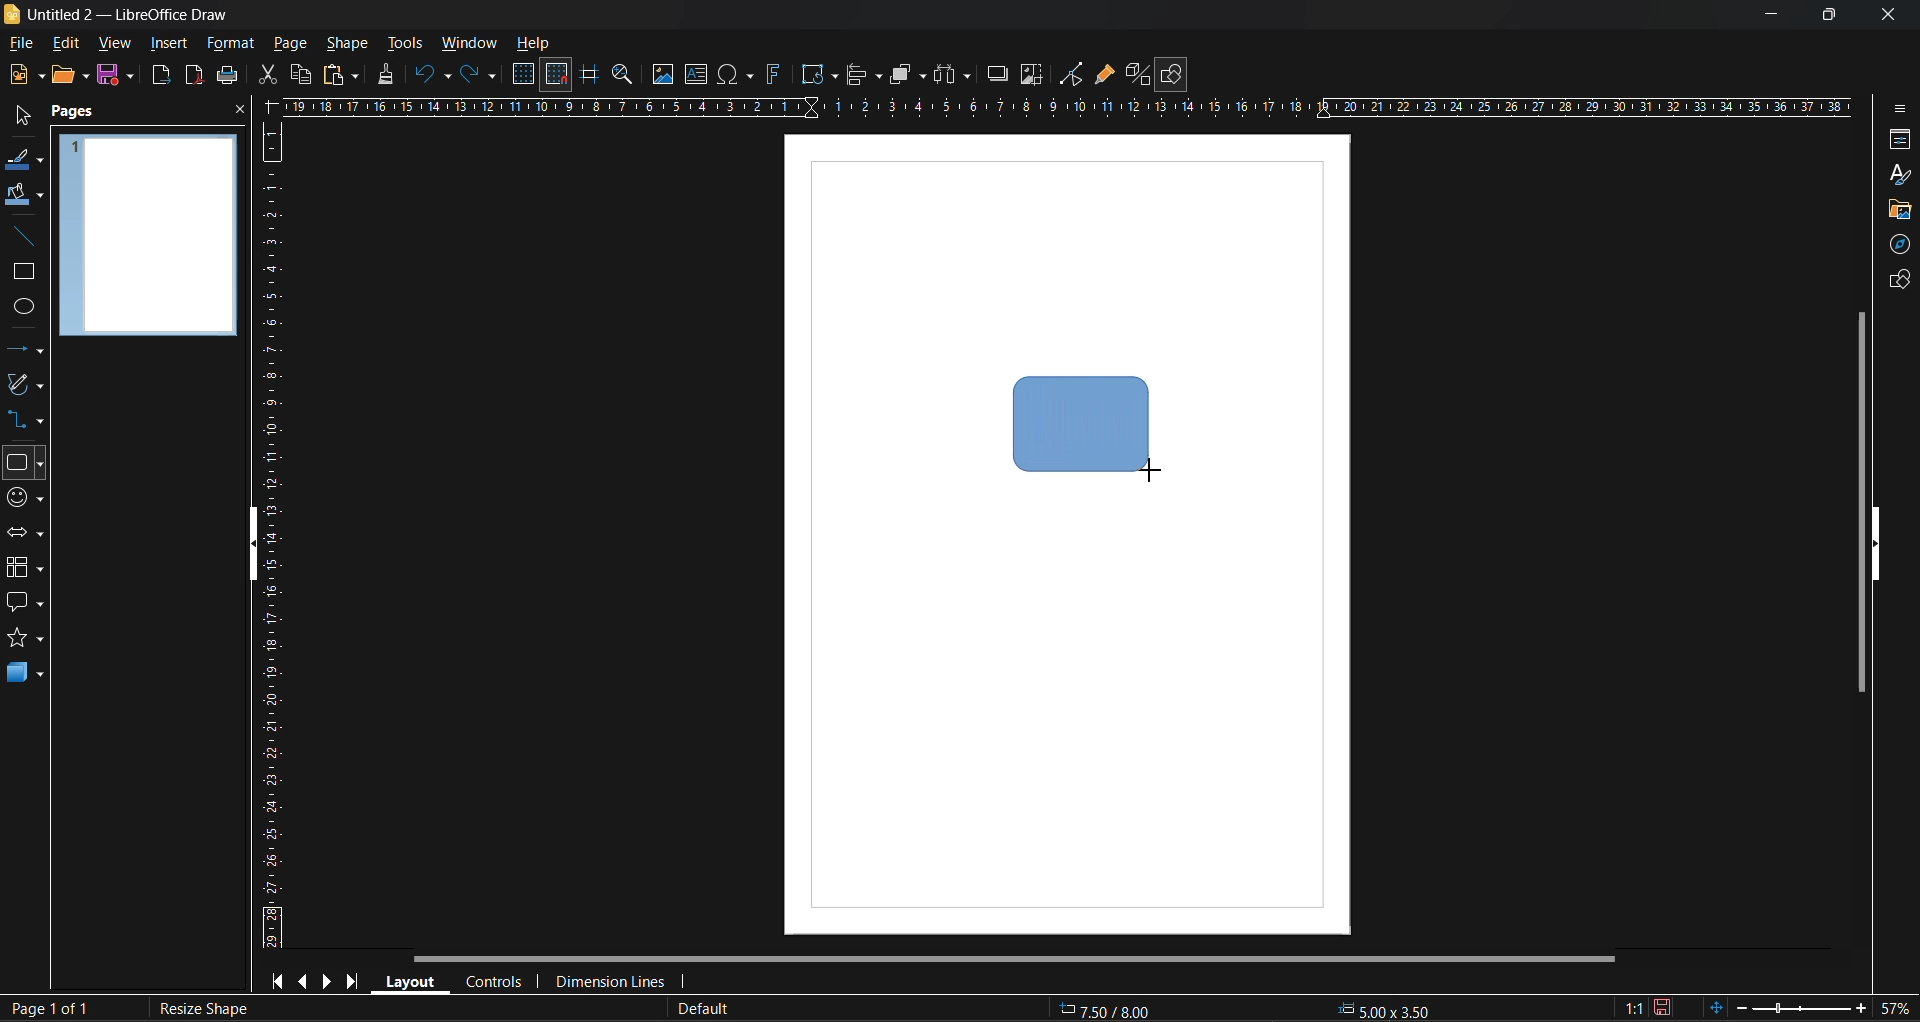 This screenshot has width=1920, height=1022. What do you see at coordinates (25, 194) in the screenshot?
I see `fill color` at bounding box center [25, 194].